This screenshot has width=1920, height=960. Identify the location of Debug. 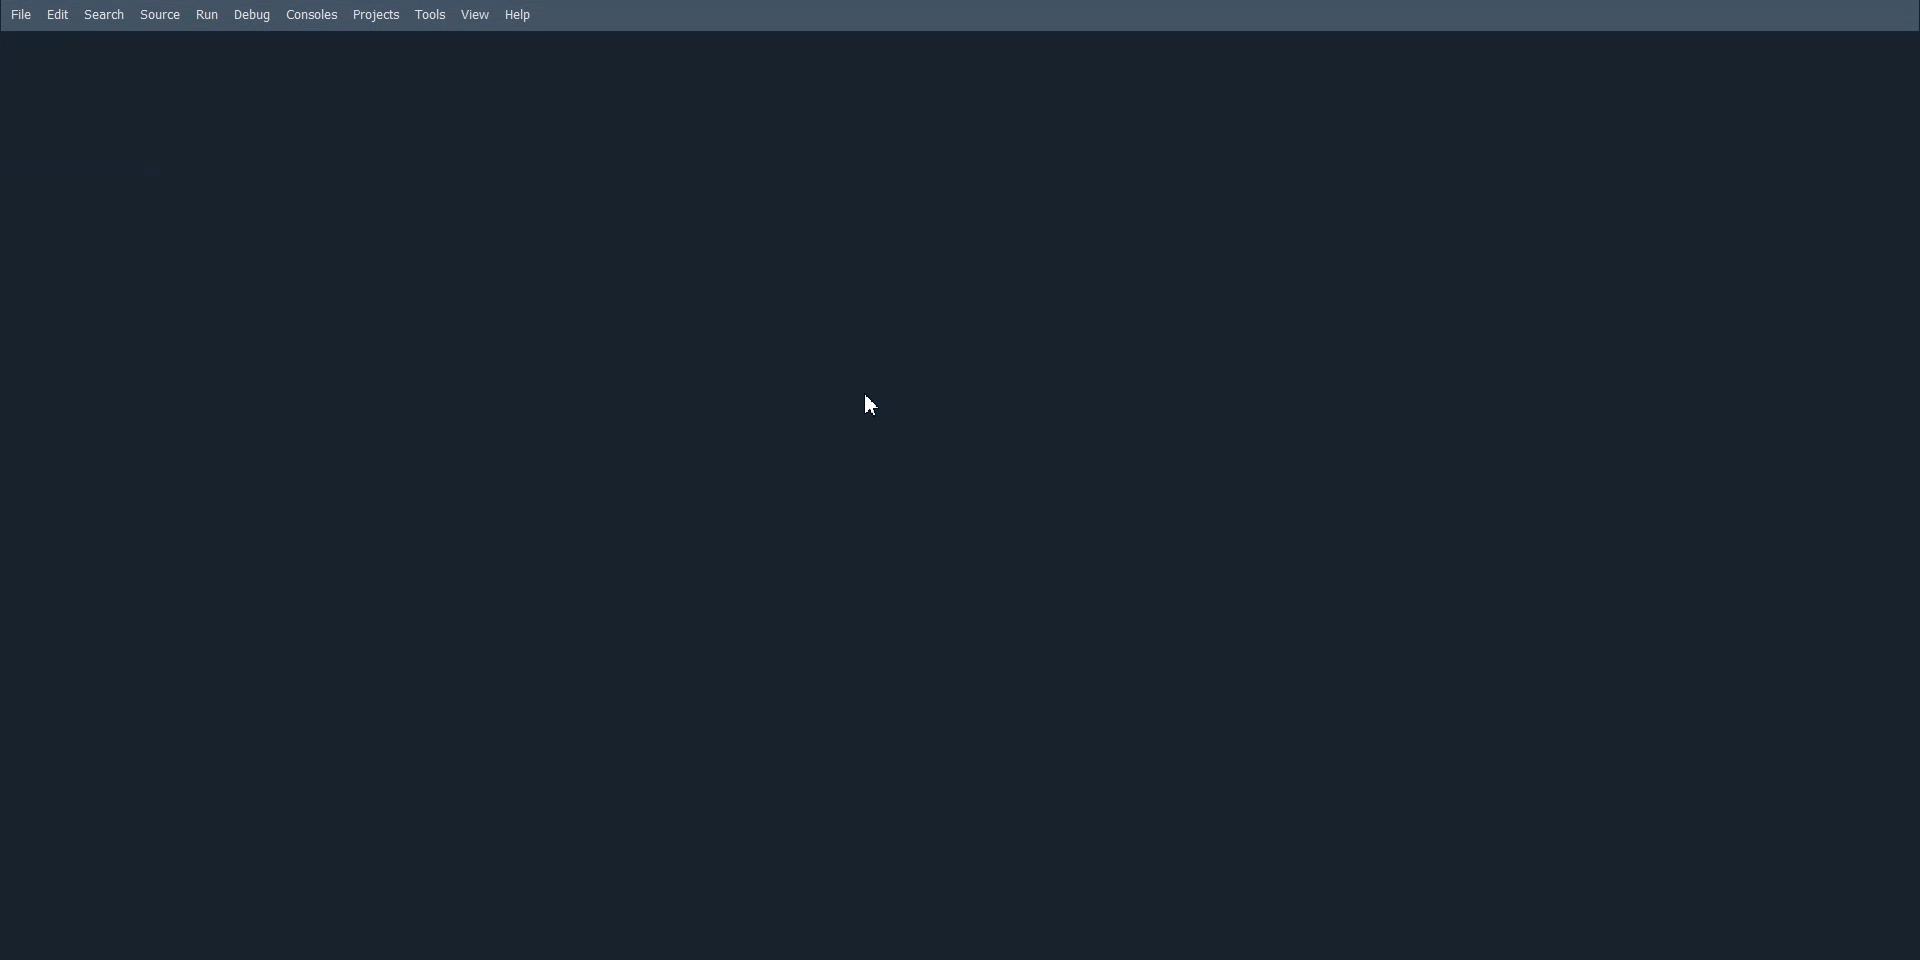
(252, 15).